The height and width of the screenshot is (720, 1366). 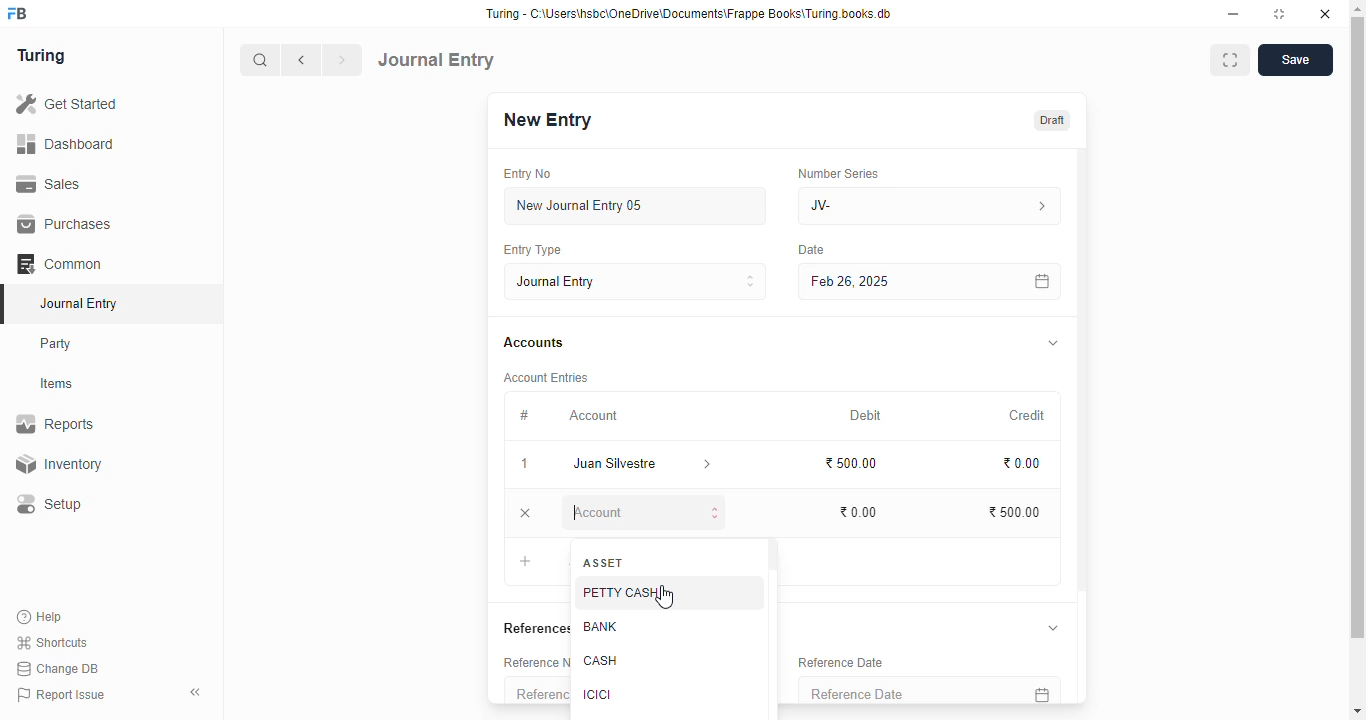 What do you see at coordinates (1357, 8) in the screenshot?
I see `scroll up` at bounding box center [1357, 8].